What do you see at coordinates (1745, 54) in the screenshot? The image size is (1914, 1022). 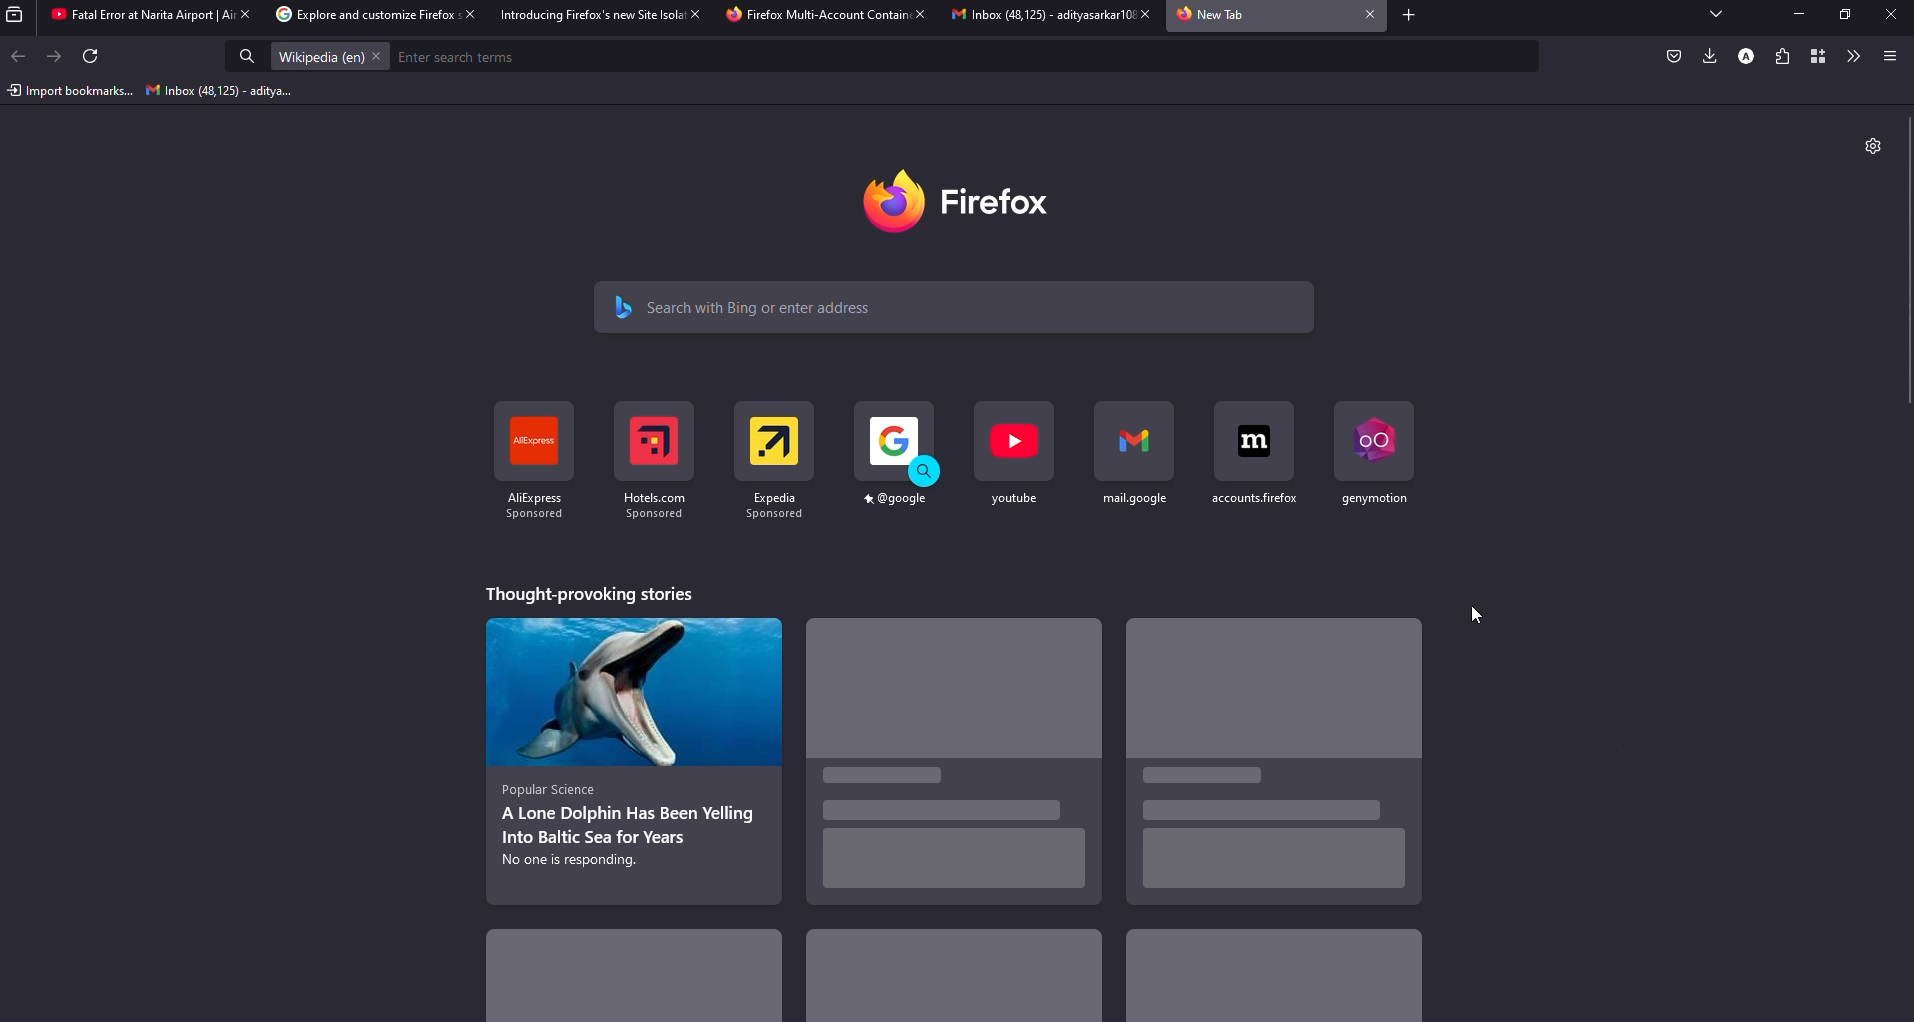 I see `profile` at bounding box center [1745, 54].